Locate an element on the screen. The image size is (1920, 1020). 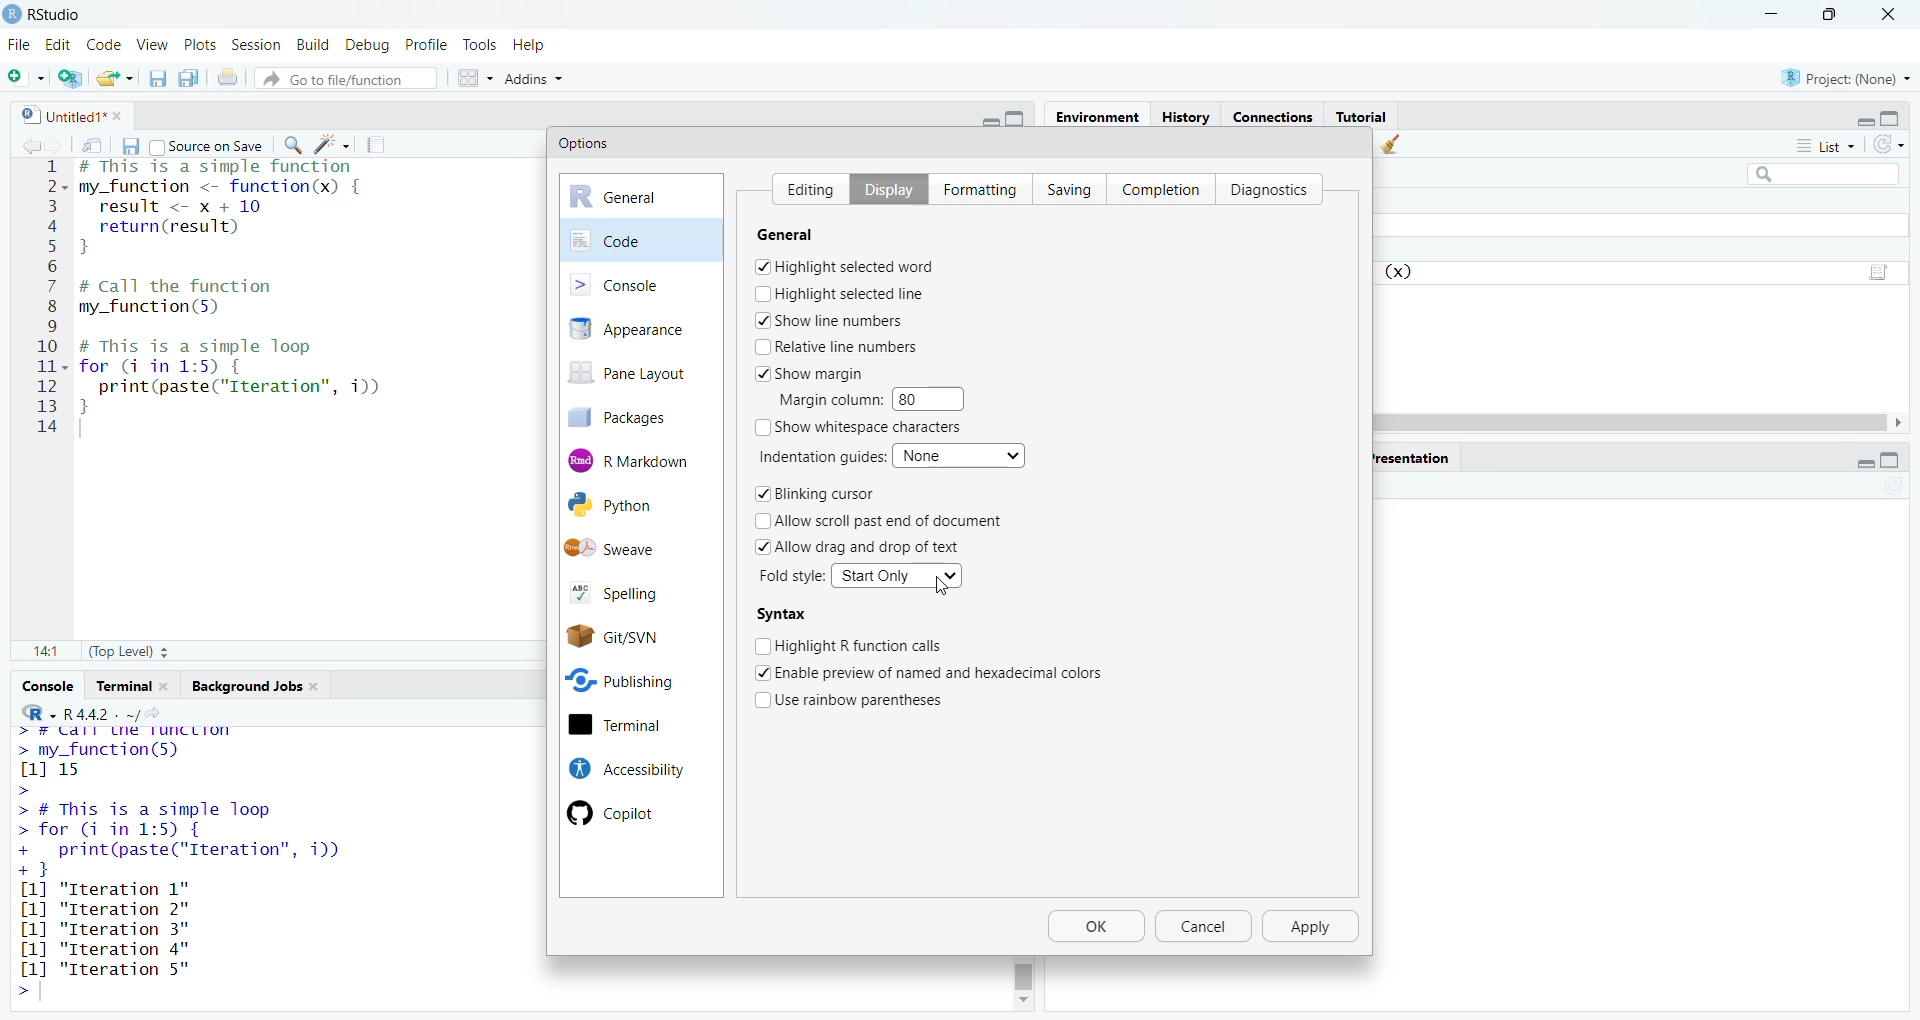
language select is located at coordinates (29, 712).